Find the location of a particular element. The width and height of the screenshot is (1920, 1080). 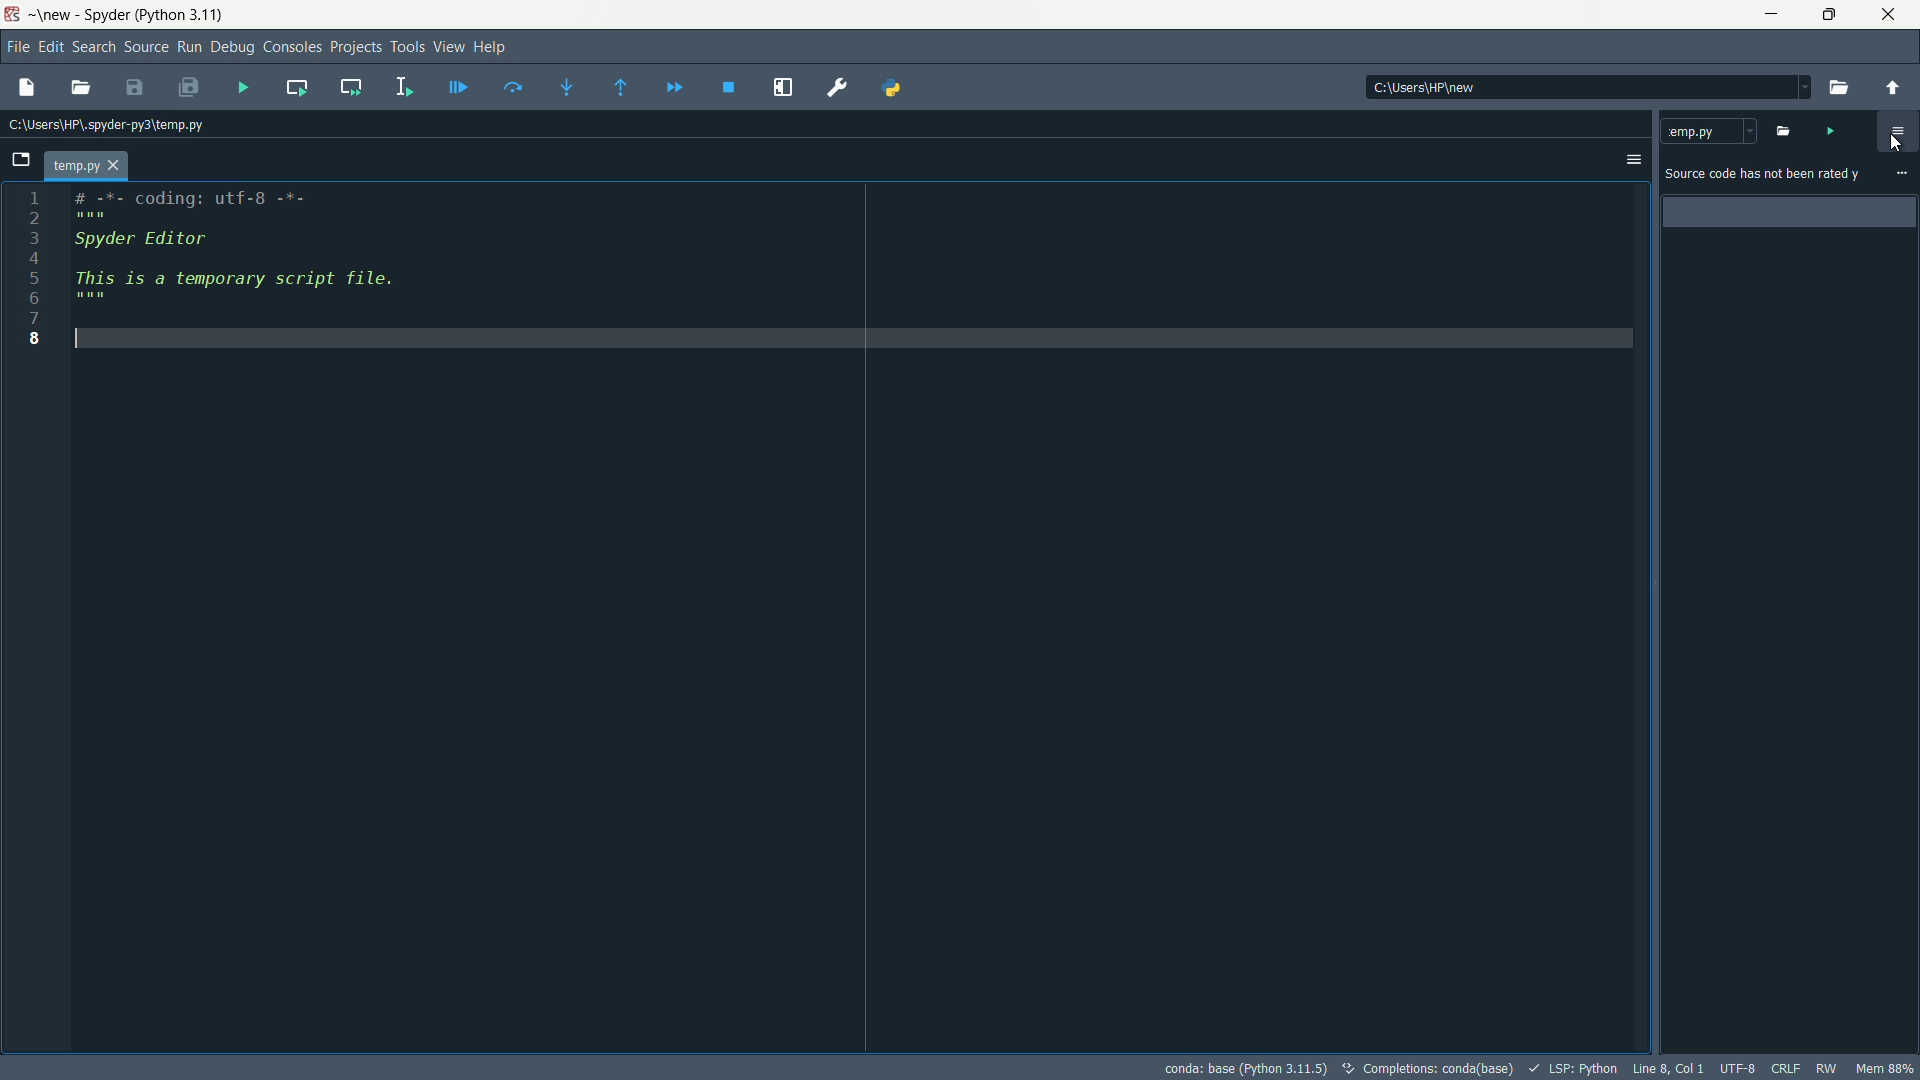

completions: conda (base) is located at coordinates (1430, 1067).